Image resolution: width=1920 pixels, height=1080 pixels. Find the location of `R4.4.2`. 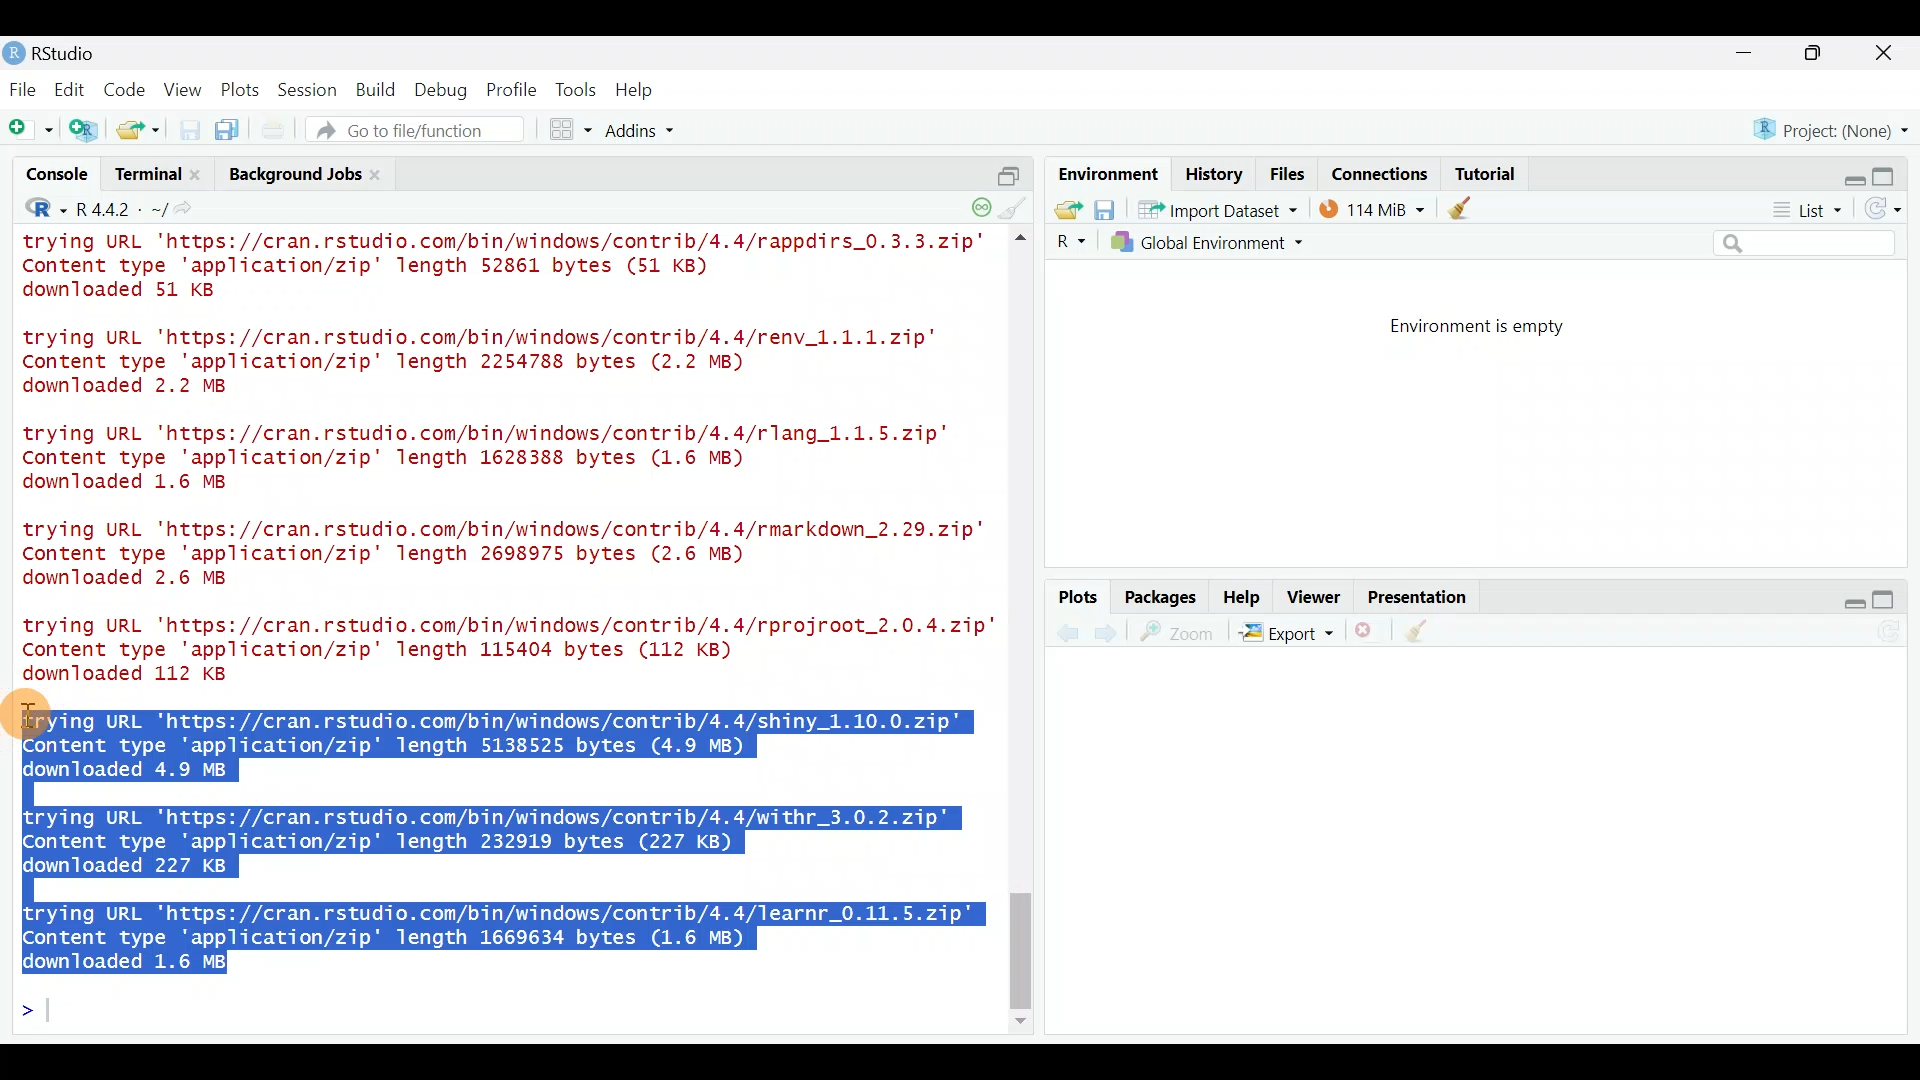

R4.4.2 is located at coordinates (120, 209).